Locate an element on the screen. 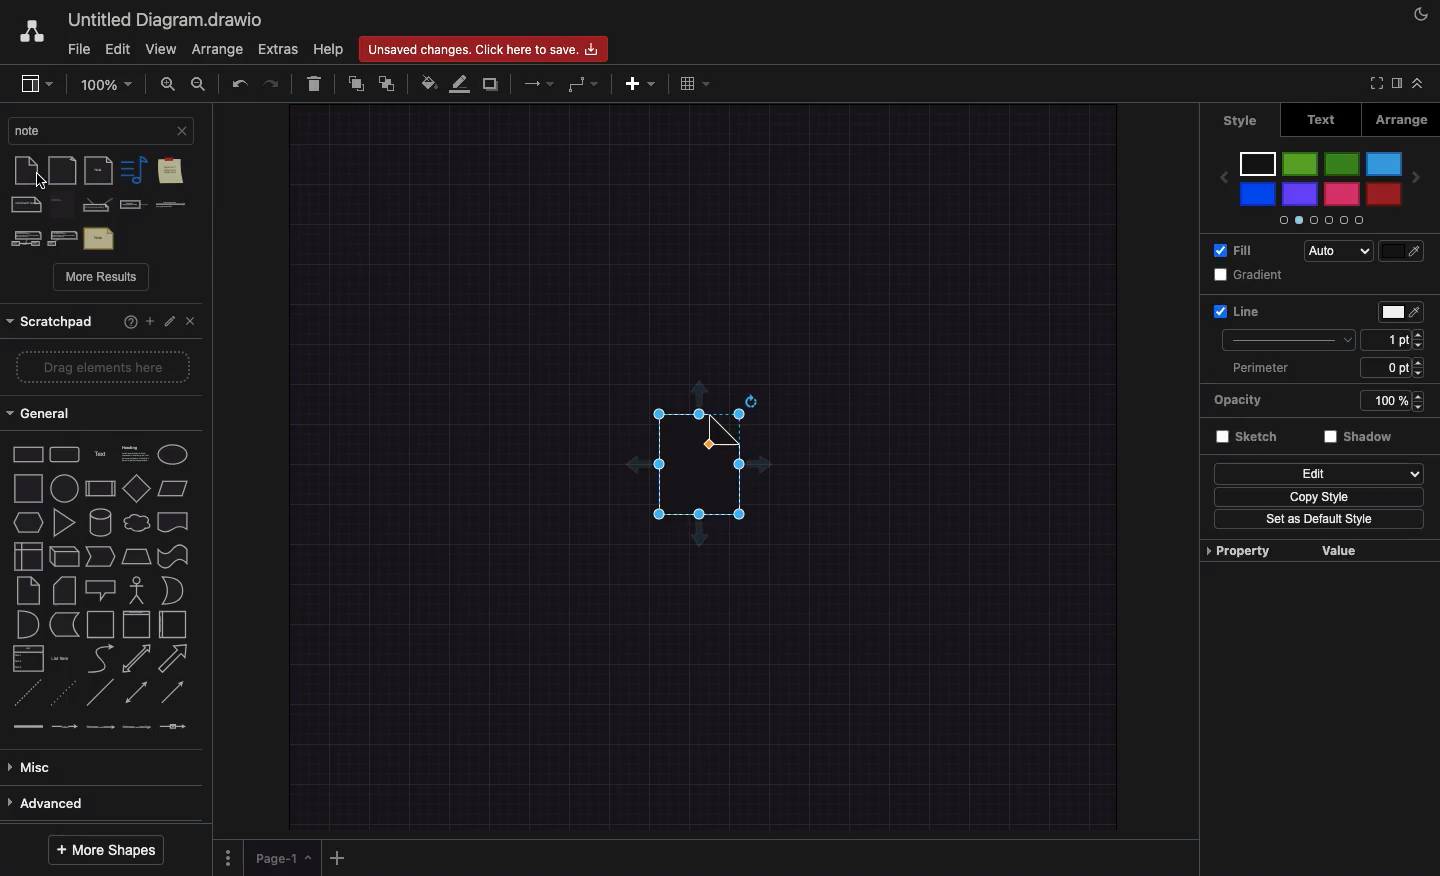 The image size is (1440, 876). Arrange is located at coordinates (1401, 119).